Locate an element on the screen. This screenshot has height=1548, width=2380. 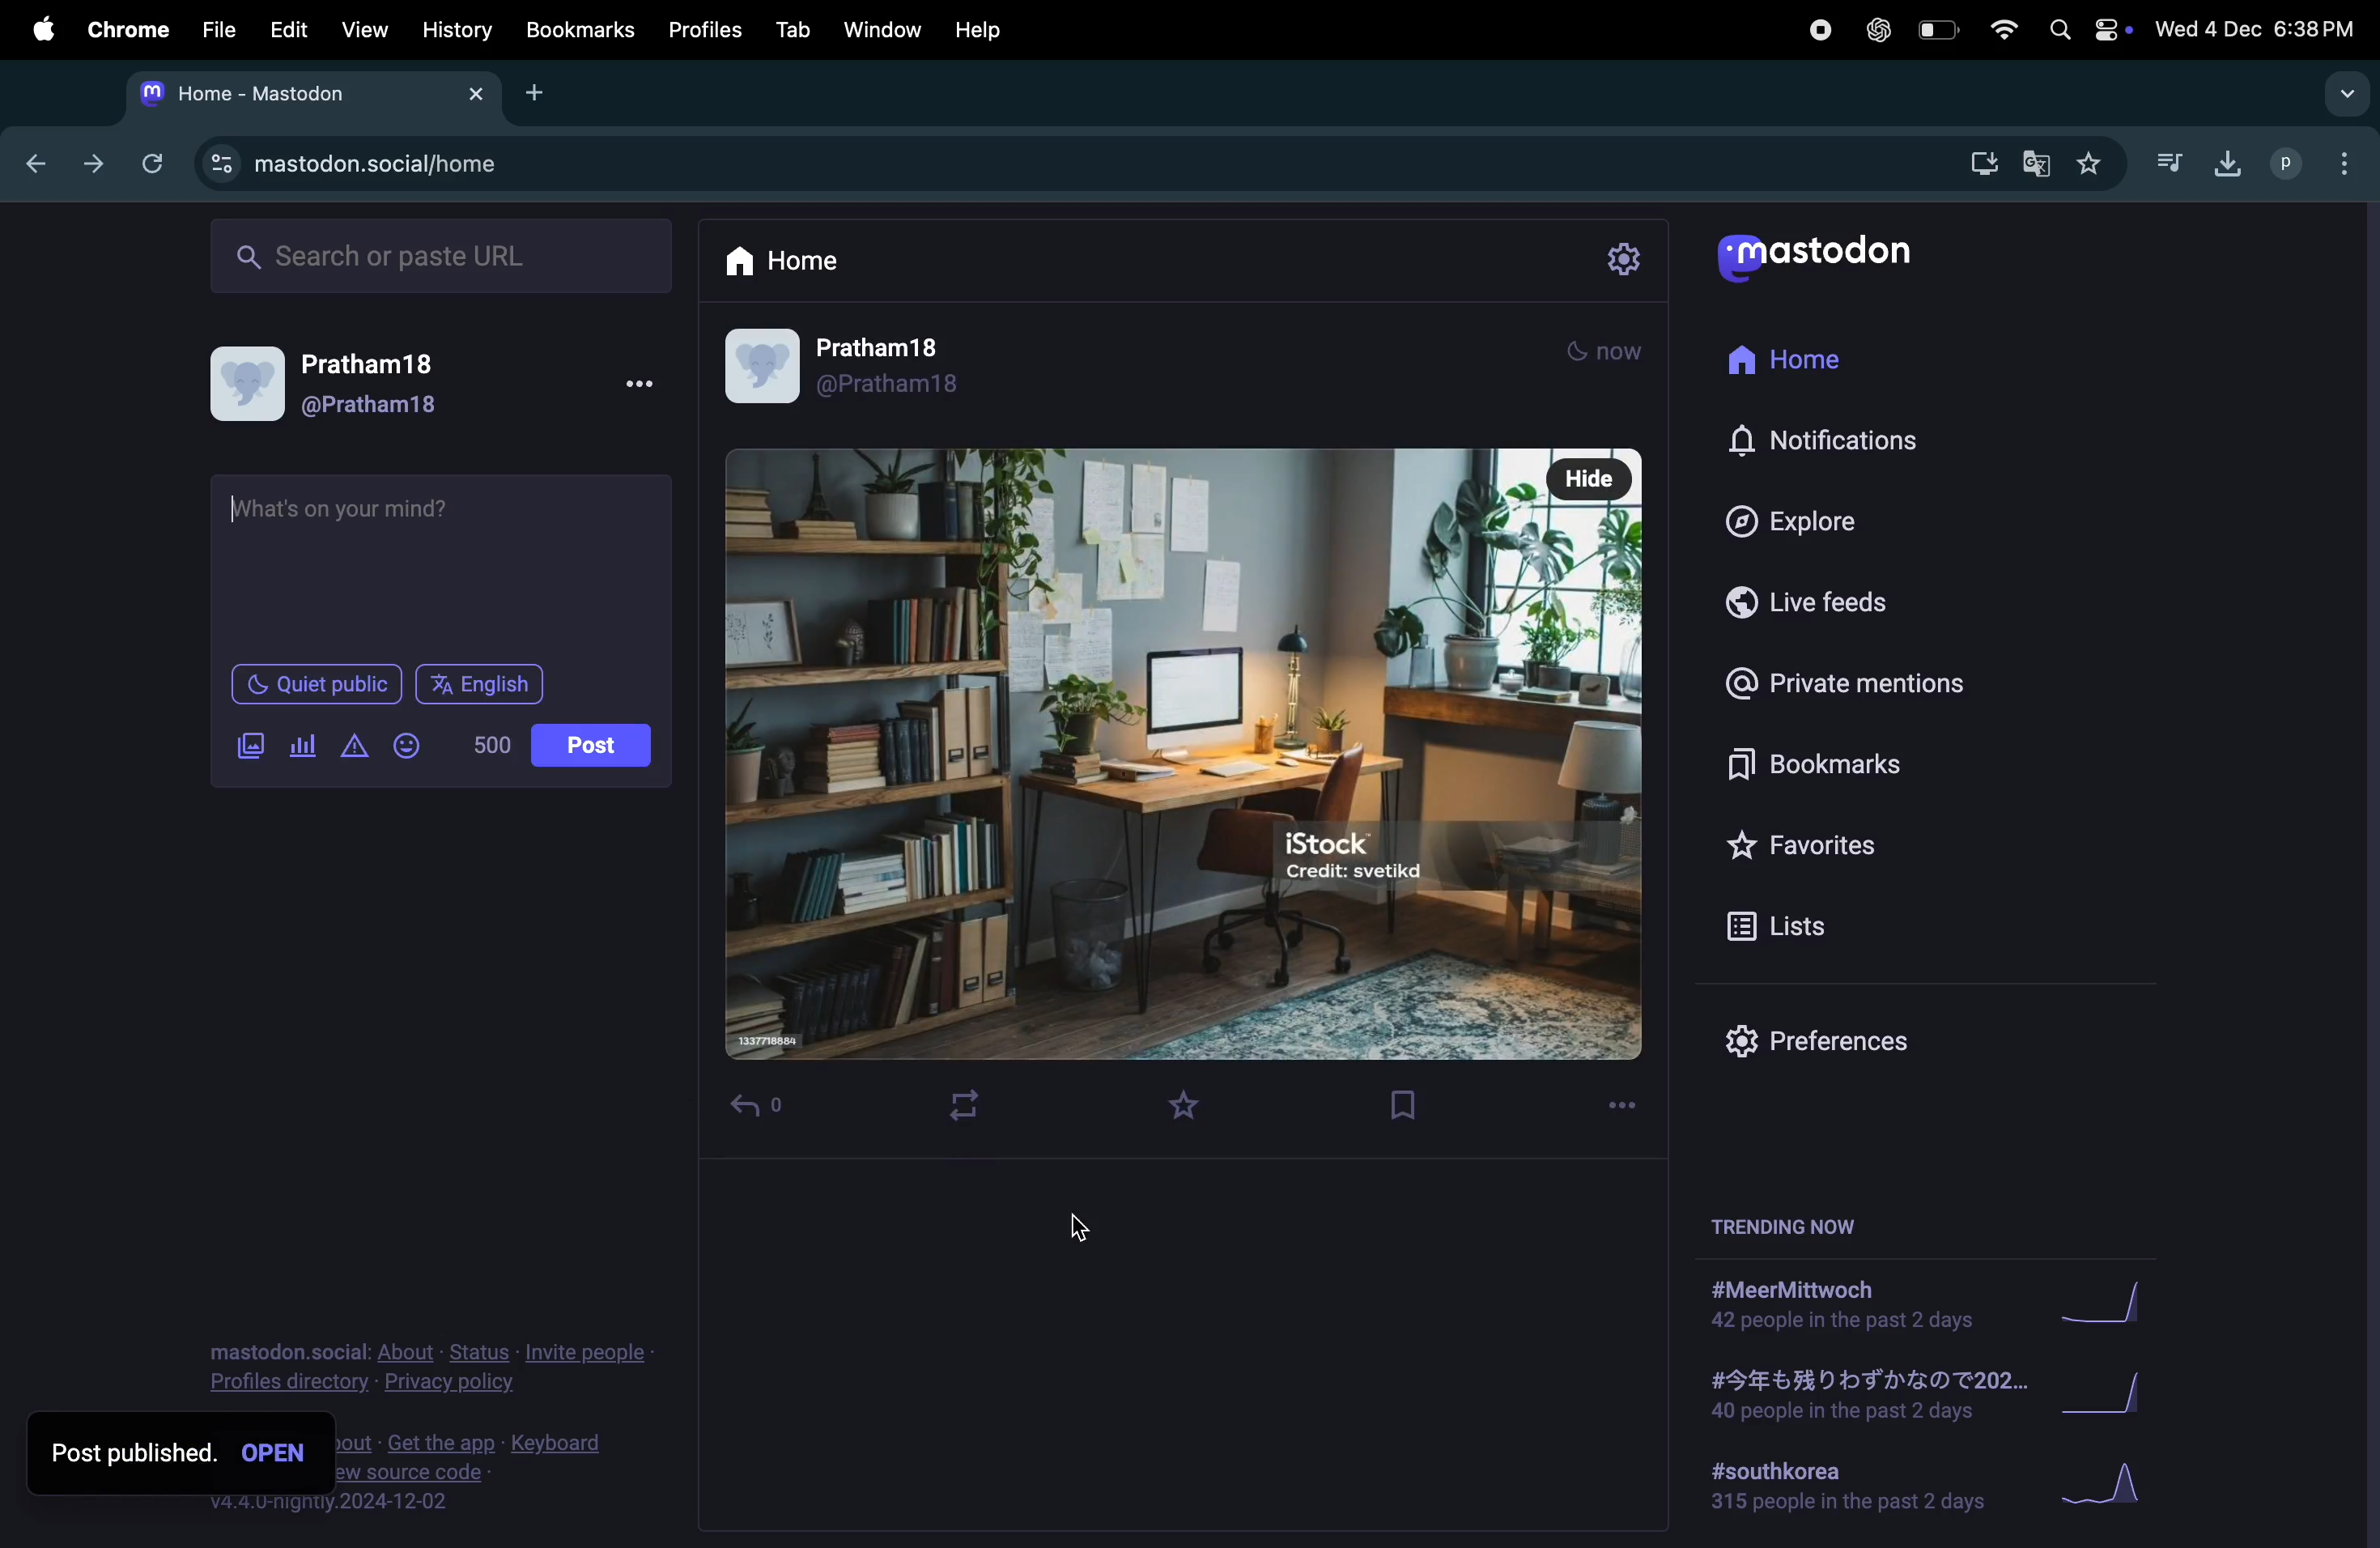
notification is located at coordinates (1841, 451).